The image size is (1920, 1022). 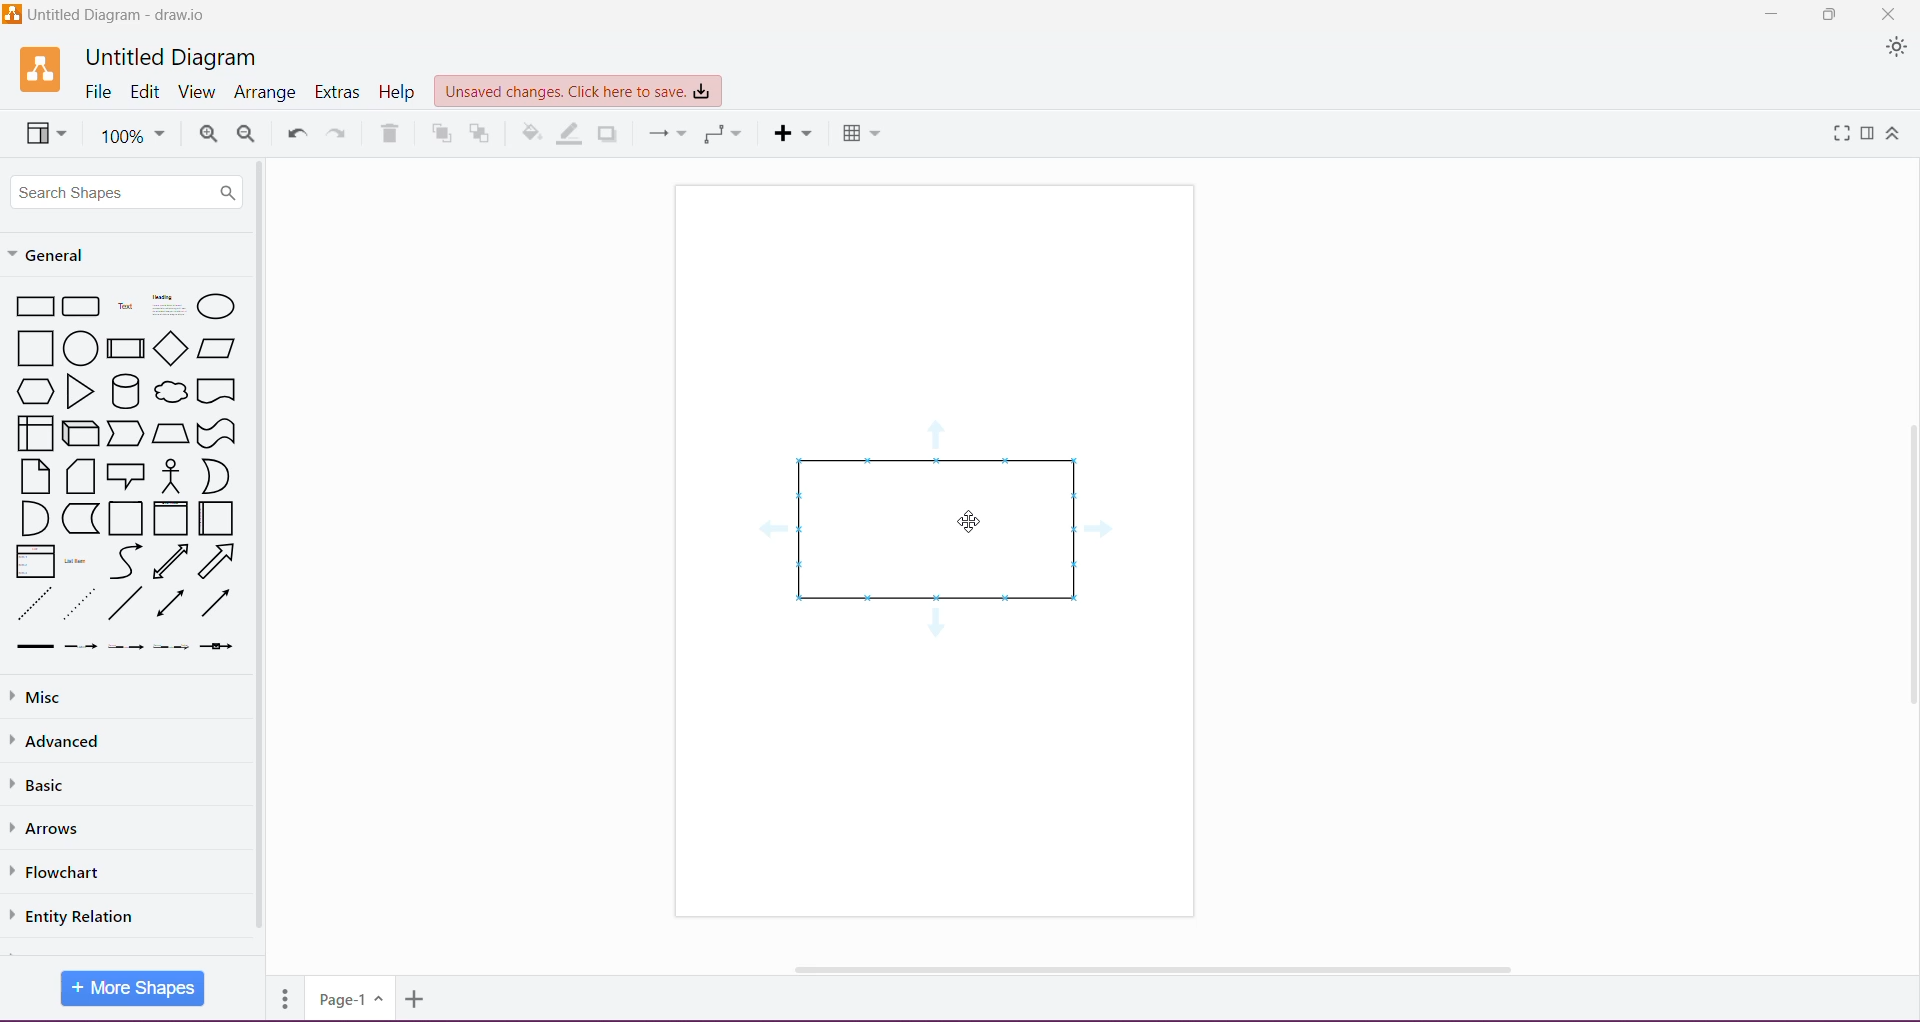 I want to click on Search Shapes, so click(x=128, y=193).